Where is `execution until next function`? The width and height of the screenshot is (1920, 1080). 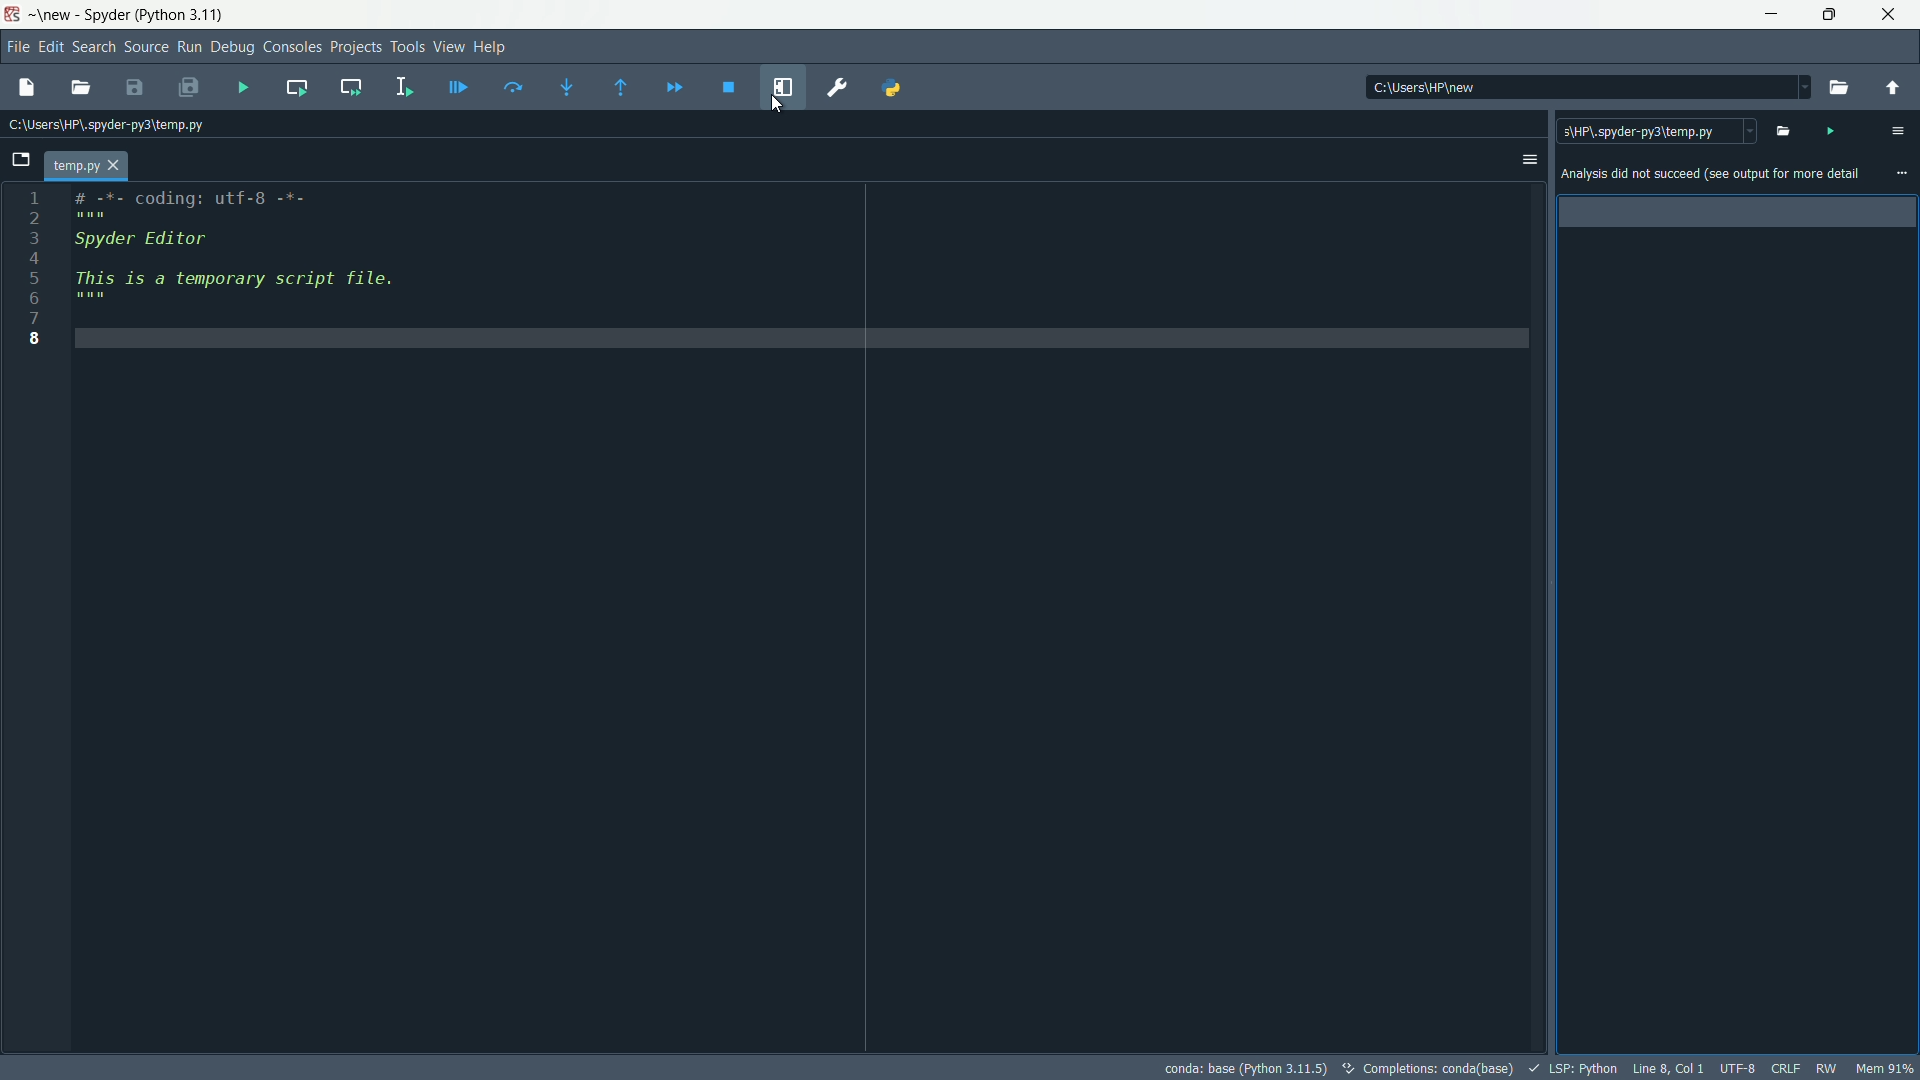 execution until next function is located at coordinates (620, 89).